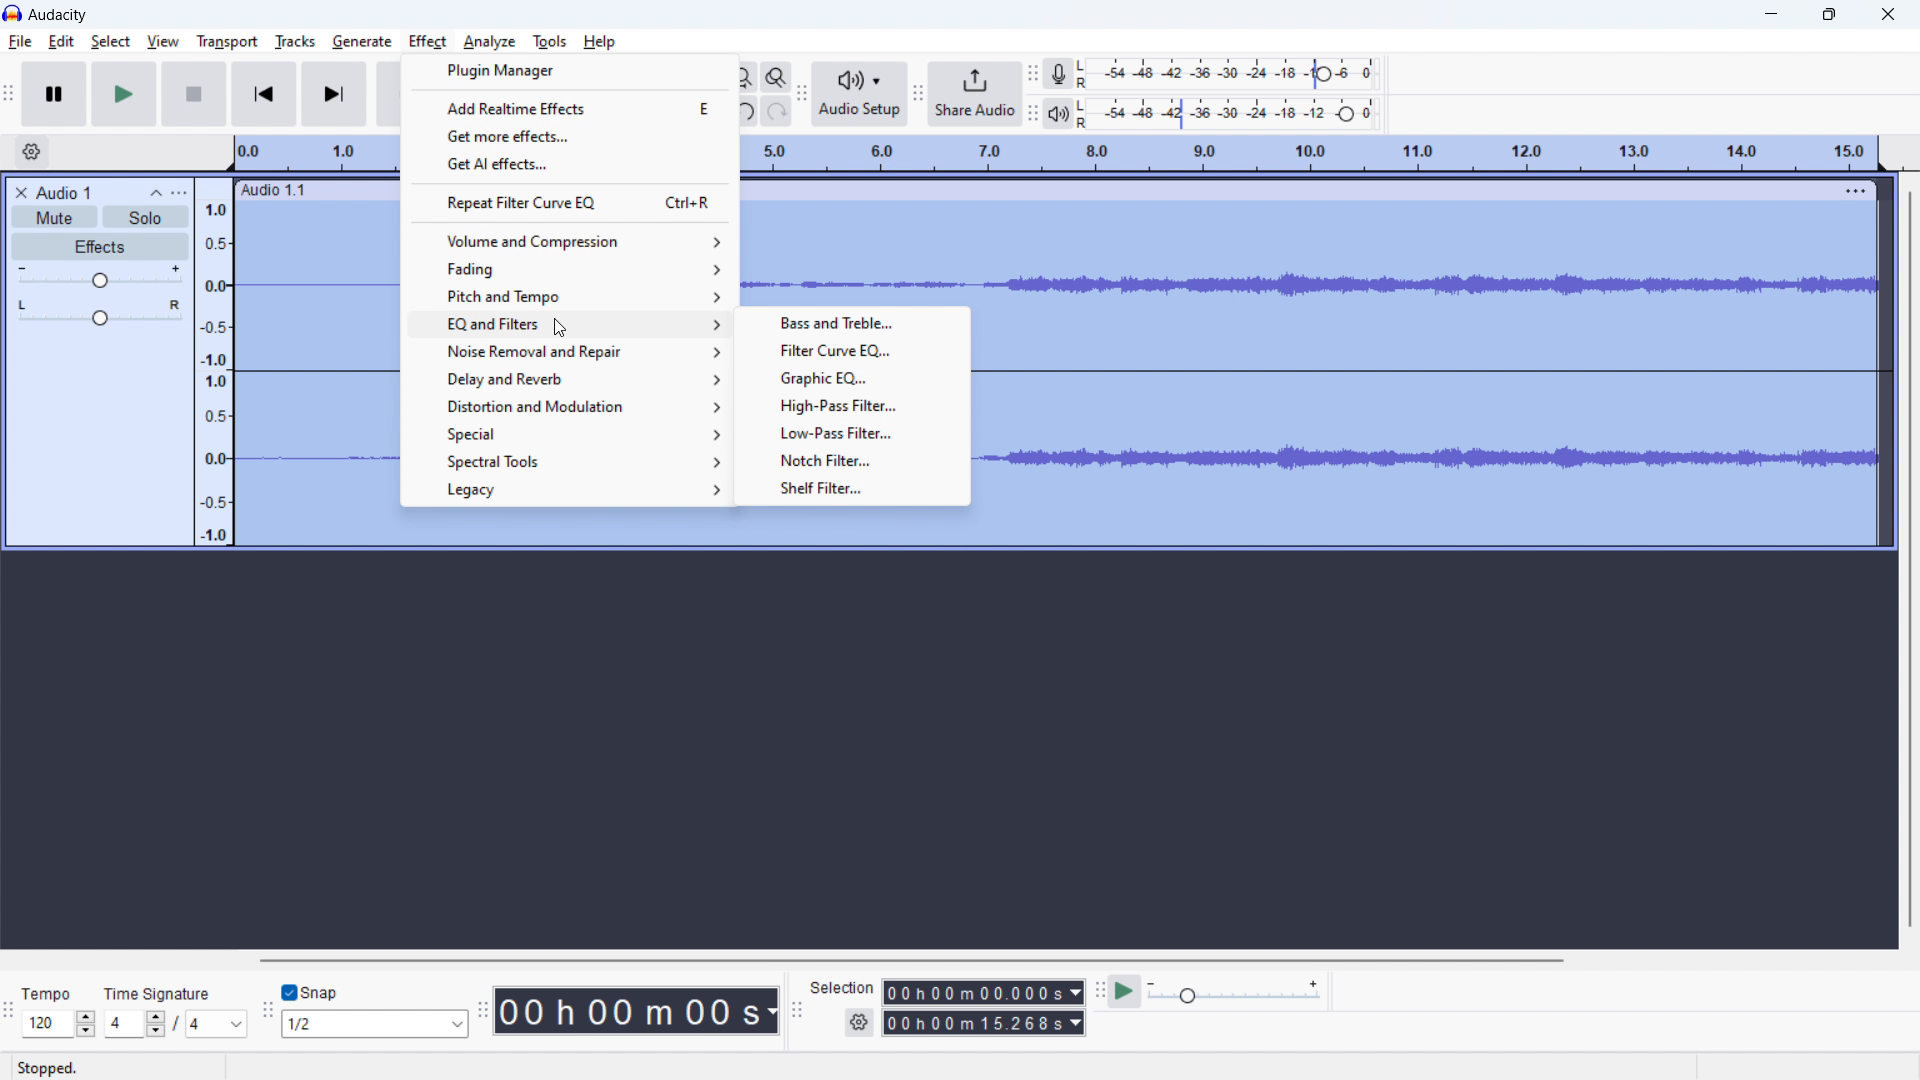 The width and height of the screenshot is (1920, 1080). I want to click on audio setup, so click(863, 96).